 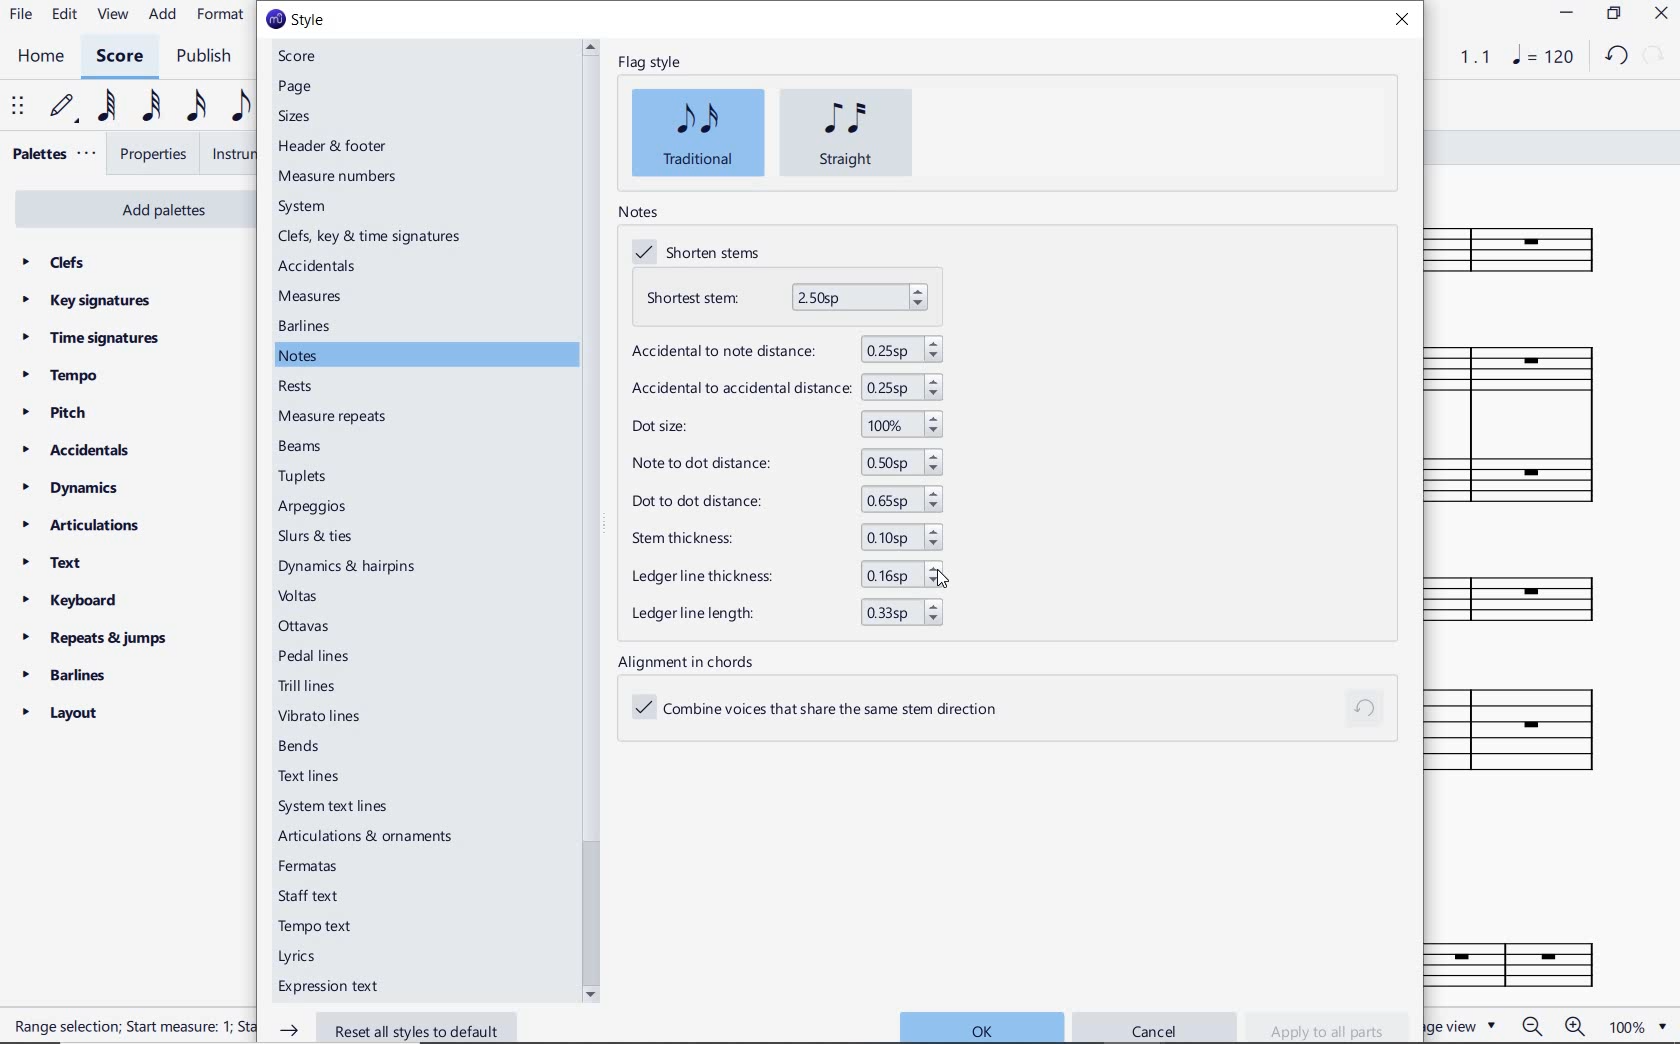 What do you see at coordinates (303, 356) in the screenshot?
I see `notes` at bounding box center [303, 356].